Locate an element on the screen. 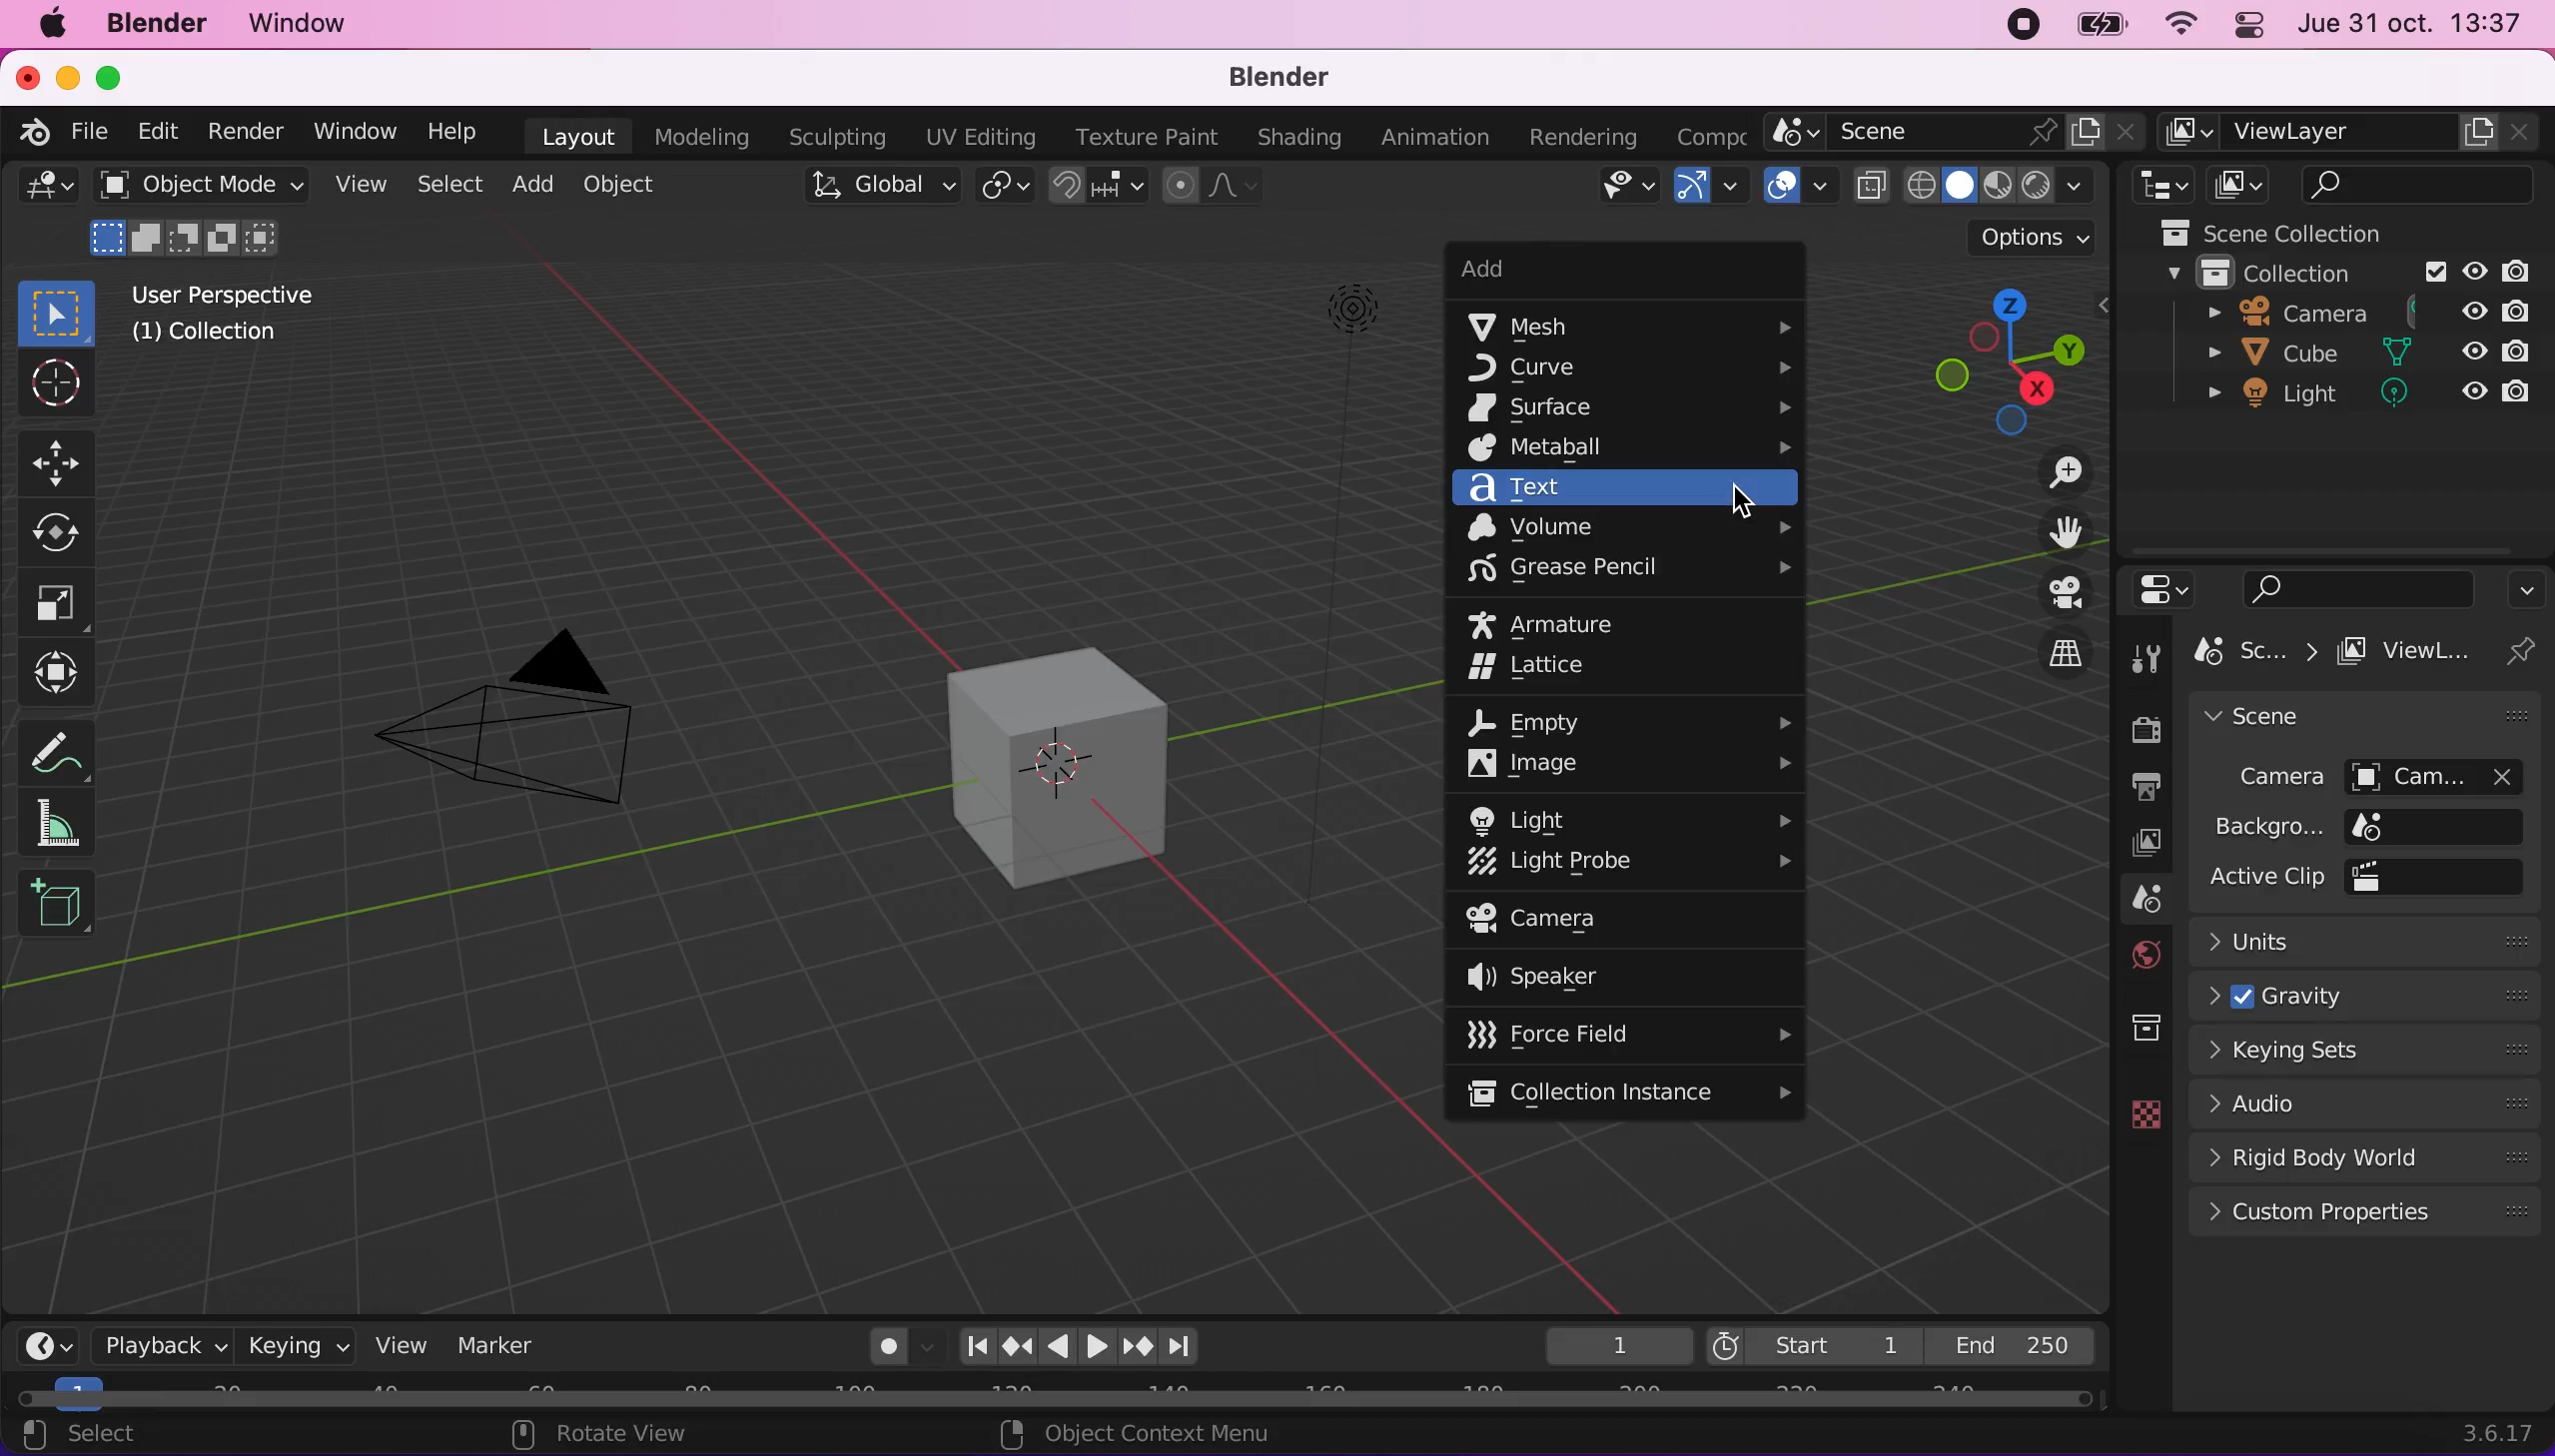 The image size is (2555, 1456). select box is located at coordinates (62, 315).